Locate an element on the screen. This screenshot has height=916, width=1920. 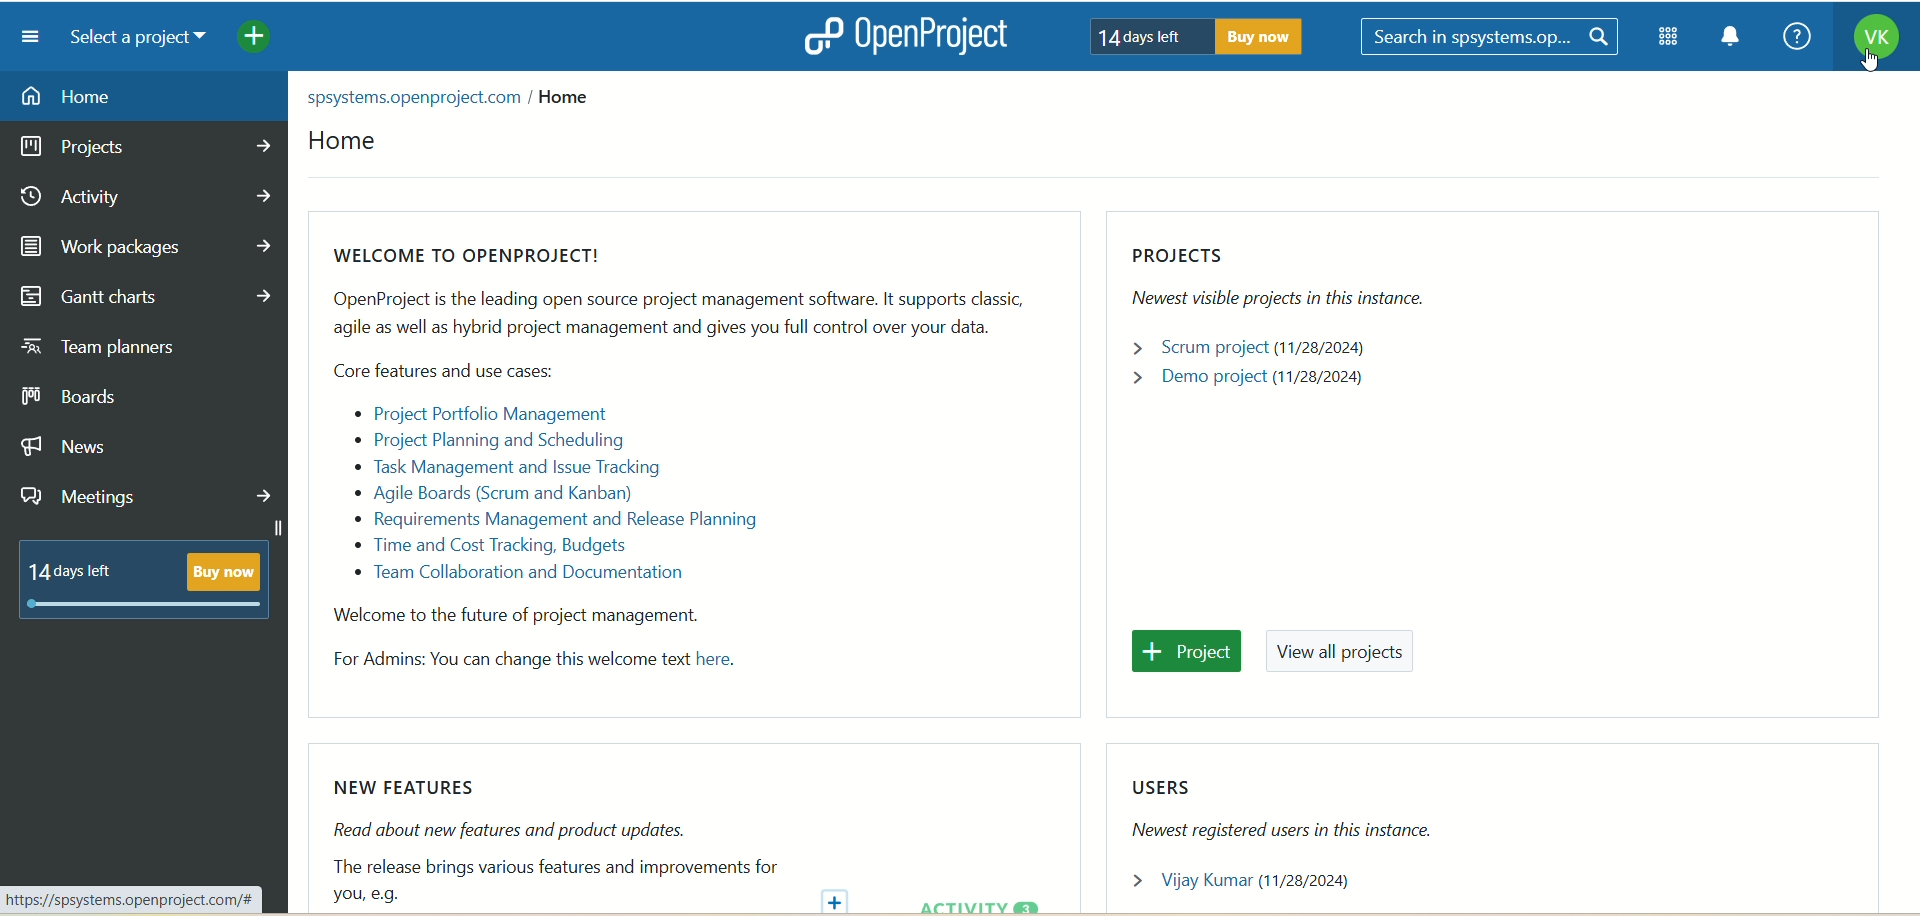
news is located at coordinates (89, 446).